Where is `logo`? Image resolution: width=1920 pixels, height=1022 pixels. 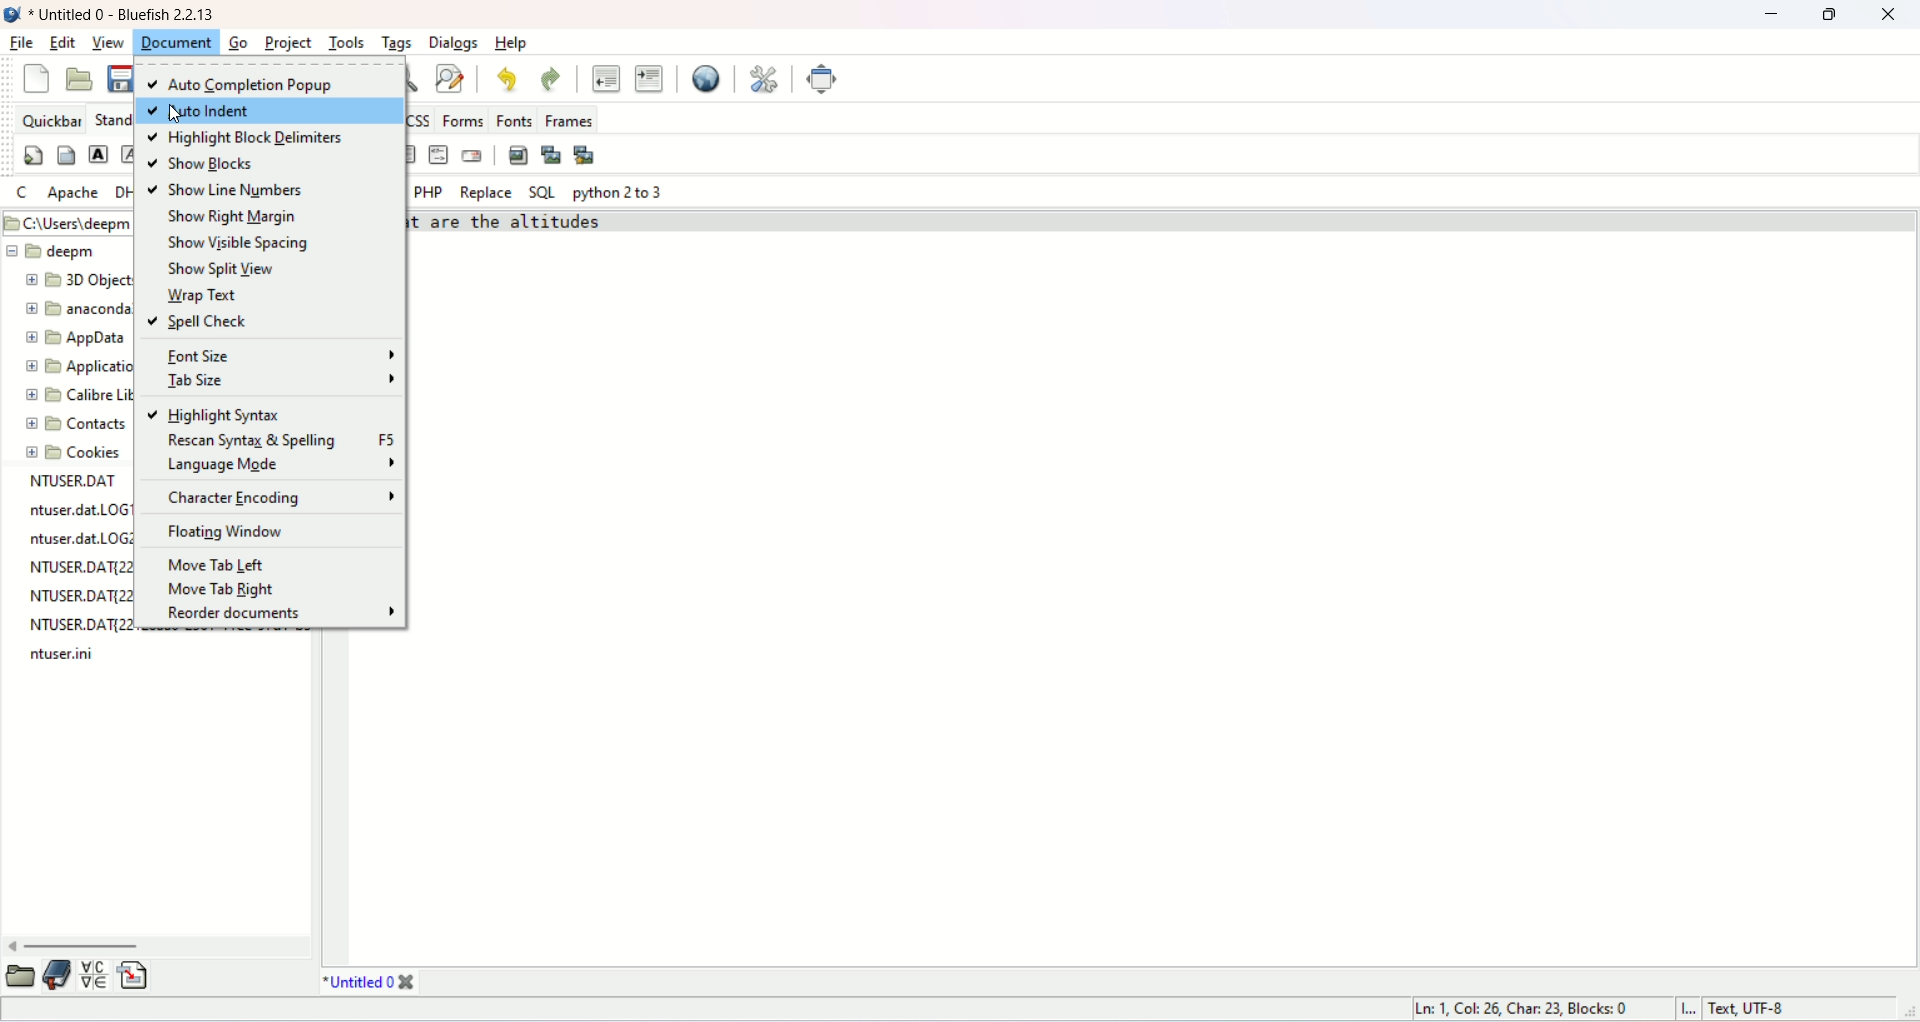
logo is located at coordinates (12, 14).